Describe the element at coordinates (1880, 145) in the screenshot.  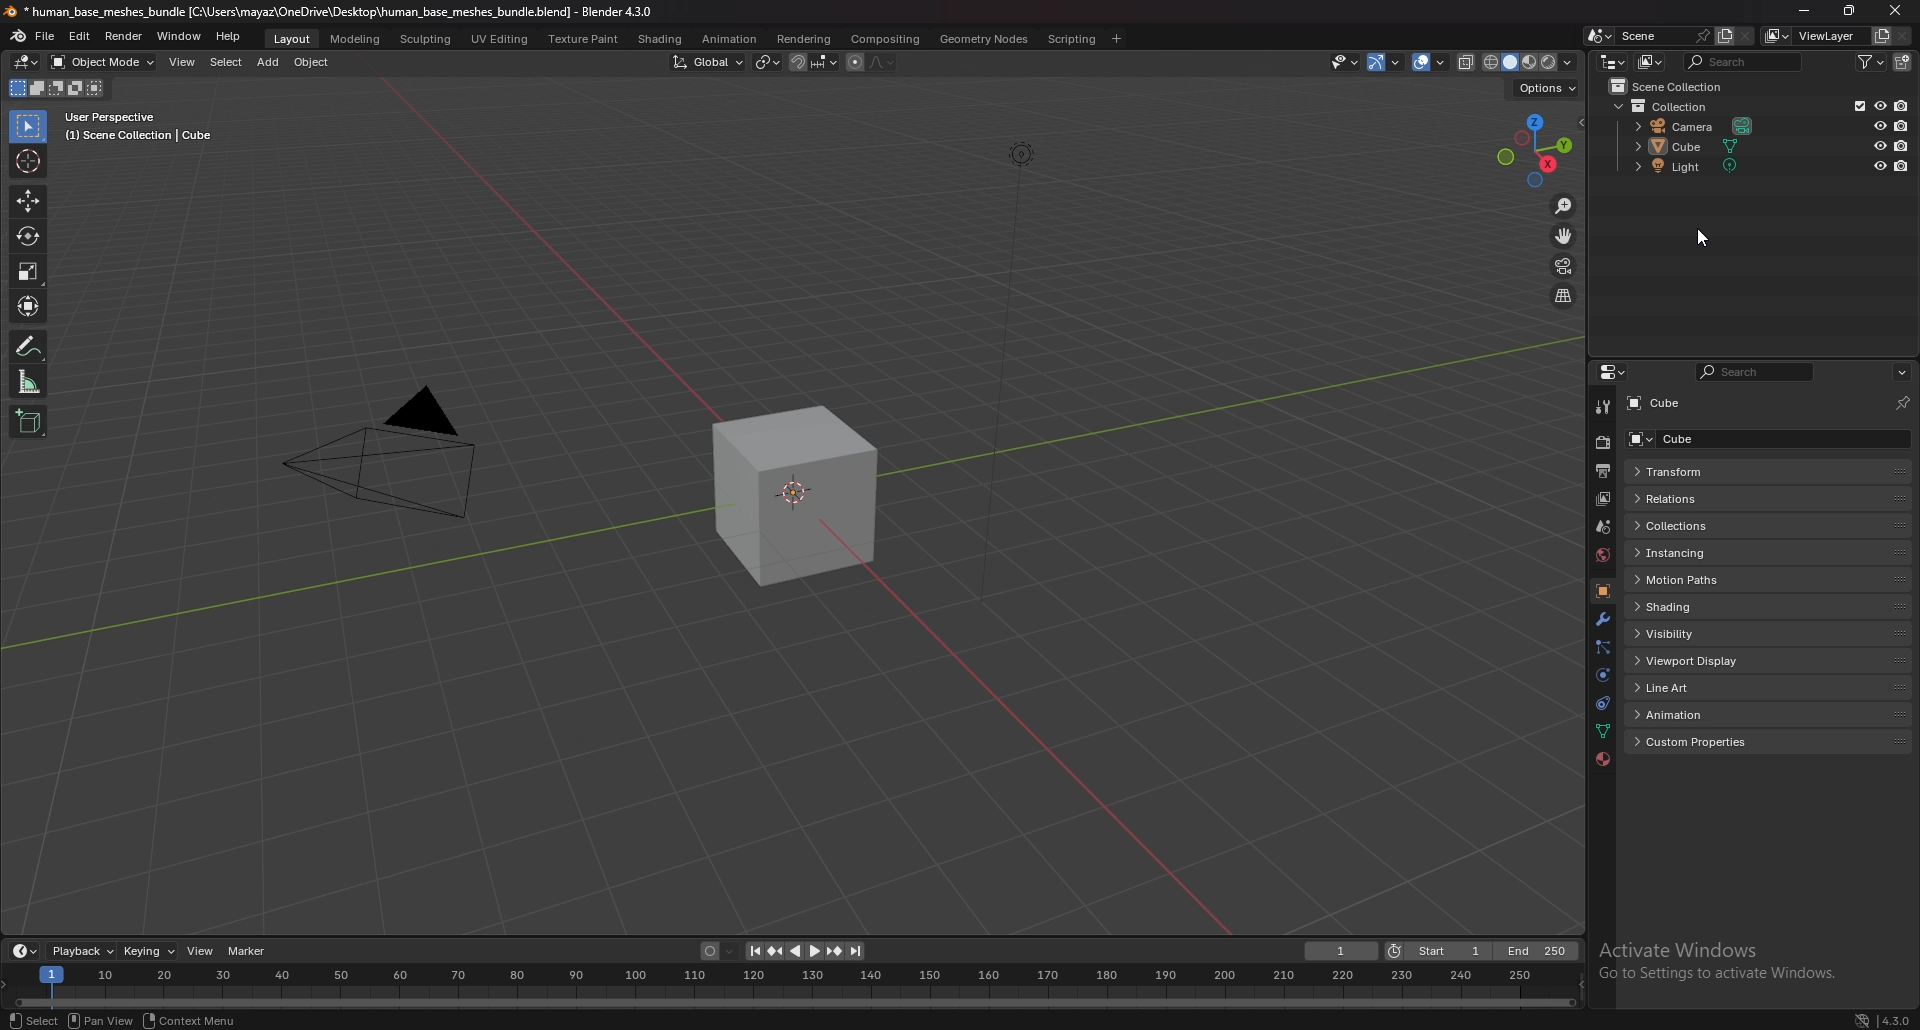
I see `hide in viewport` at that location.